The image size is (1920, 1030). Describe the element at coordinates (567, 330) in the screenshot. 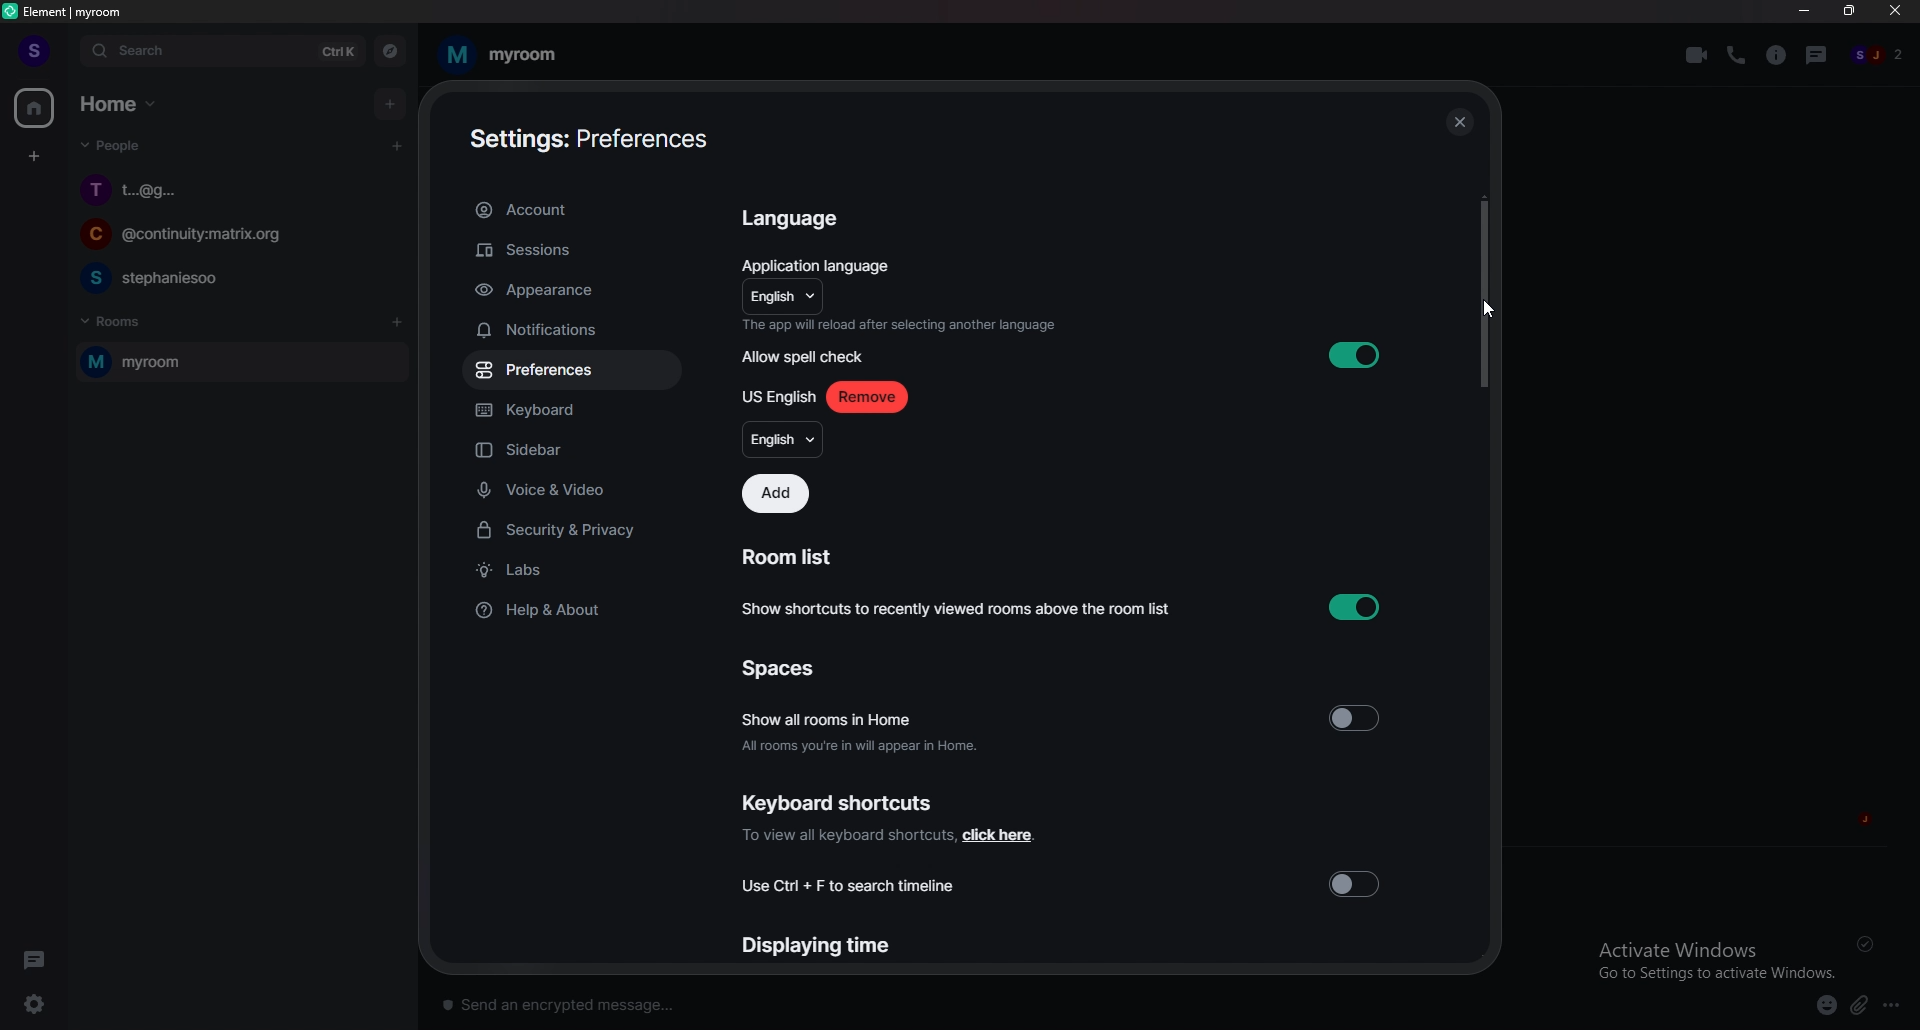

I see `notifications` at that location.